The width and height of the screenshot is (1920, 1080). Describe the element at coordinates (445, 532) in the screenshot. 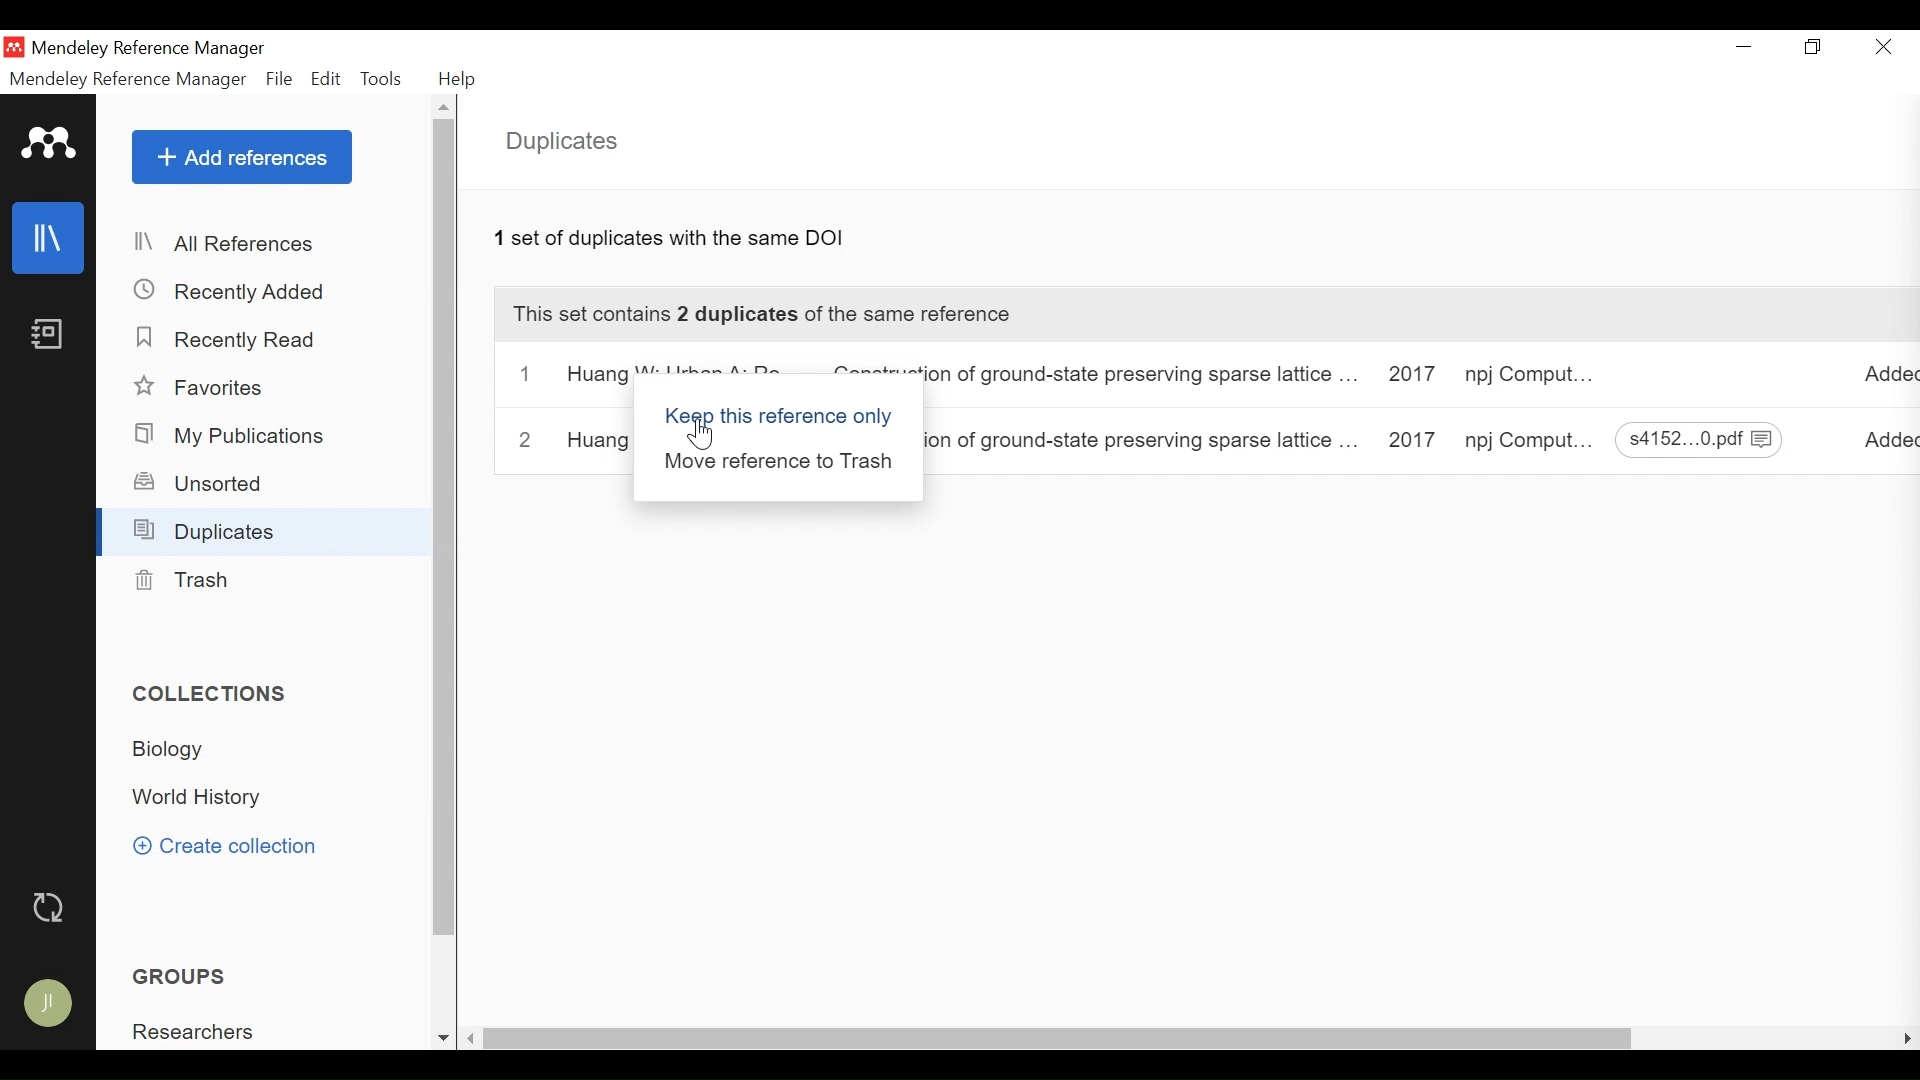

I see `Vertical Scroll bar` at that location.